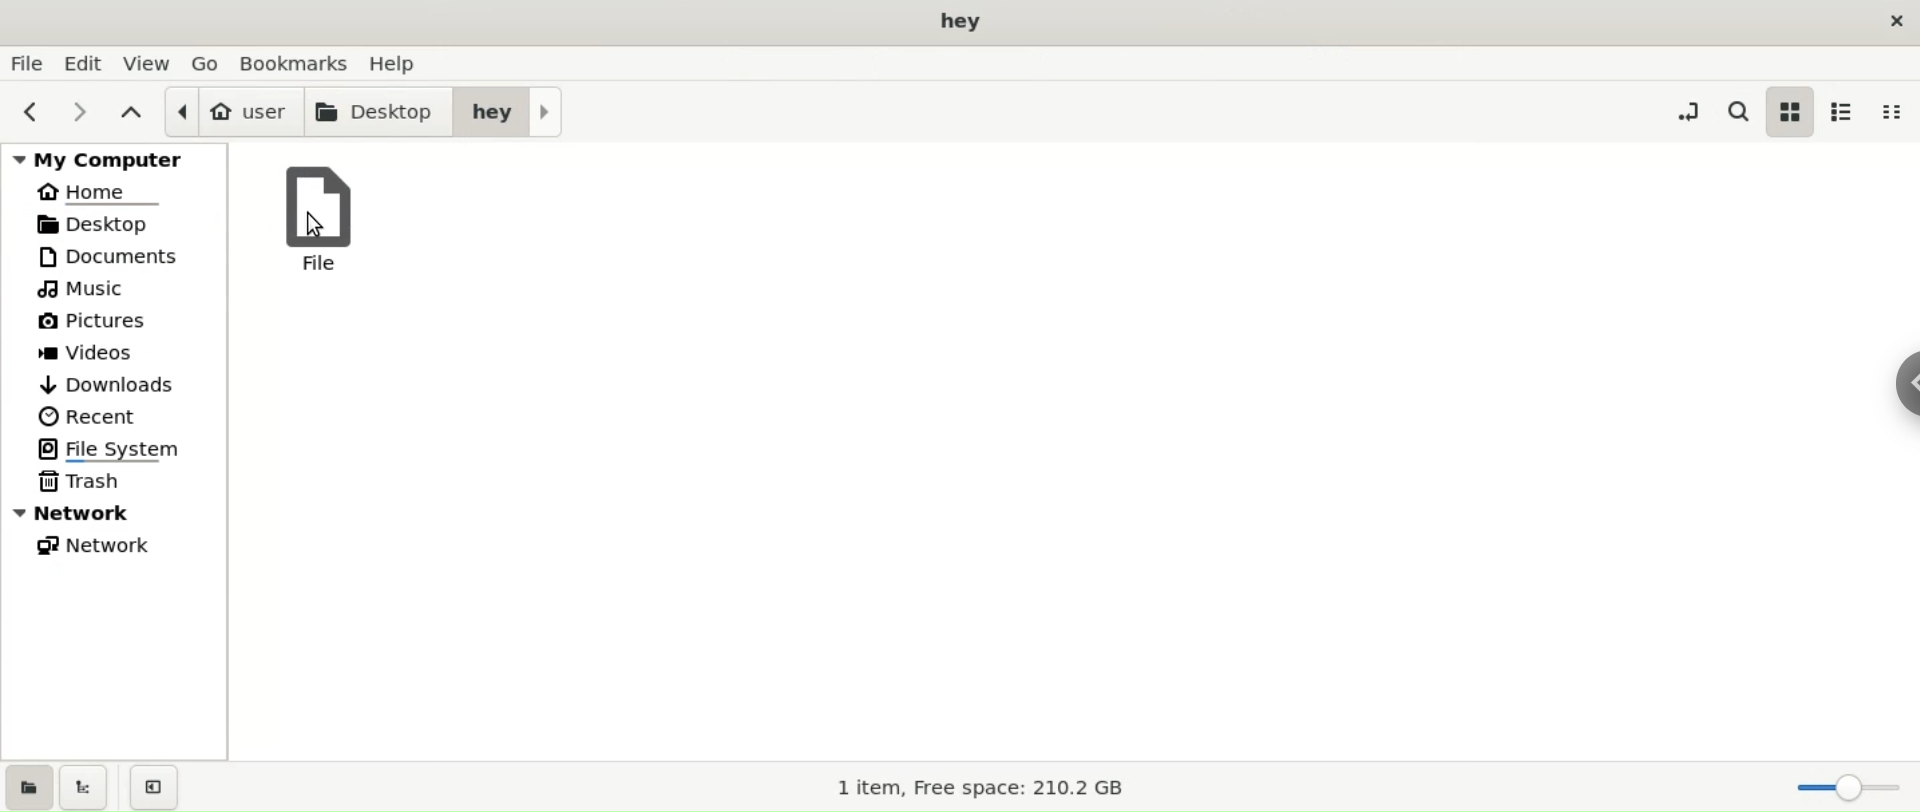  Describe the element at coordinates (325, 218) in the screenshot. I see `file` at that location.